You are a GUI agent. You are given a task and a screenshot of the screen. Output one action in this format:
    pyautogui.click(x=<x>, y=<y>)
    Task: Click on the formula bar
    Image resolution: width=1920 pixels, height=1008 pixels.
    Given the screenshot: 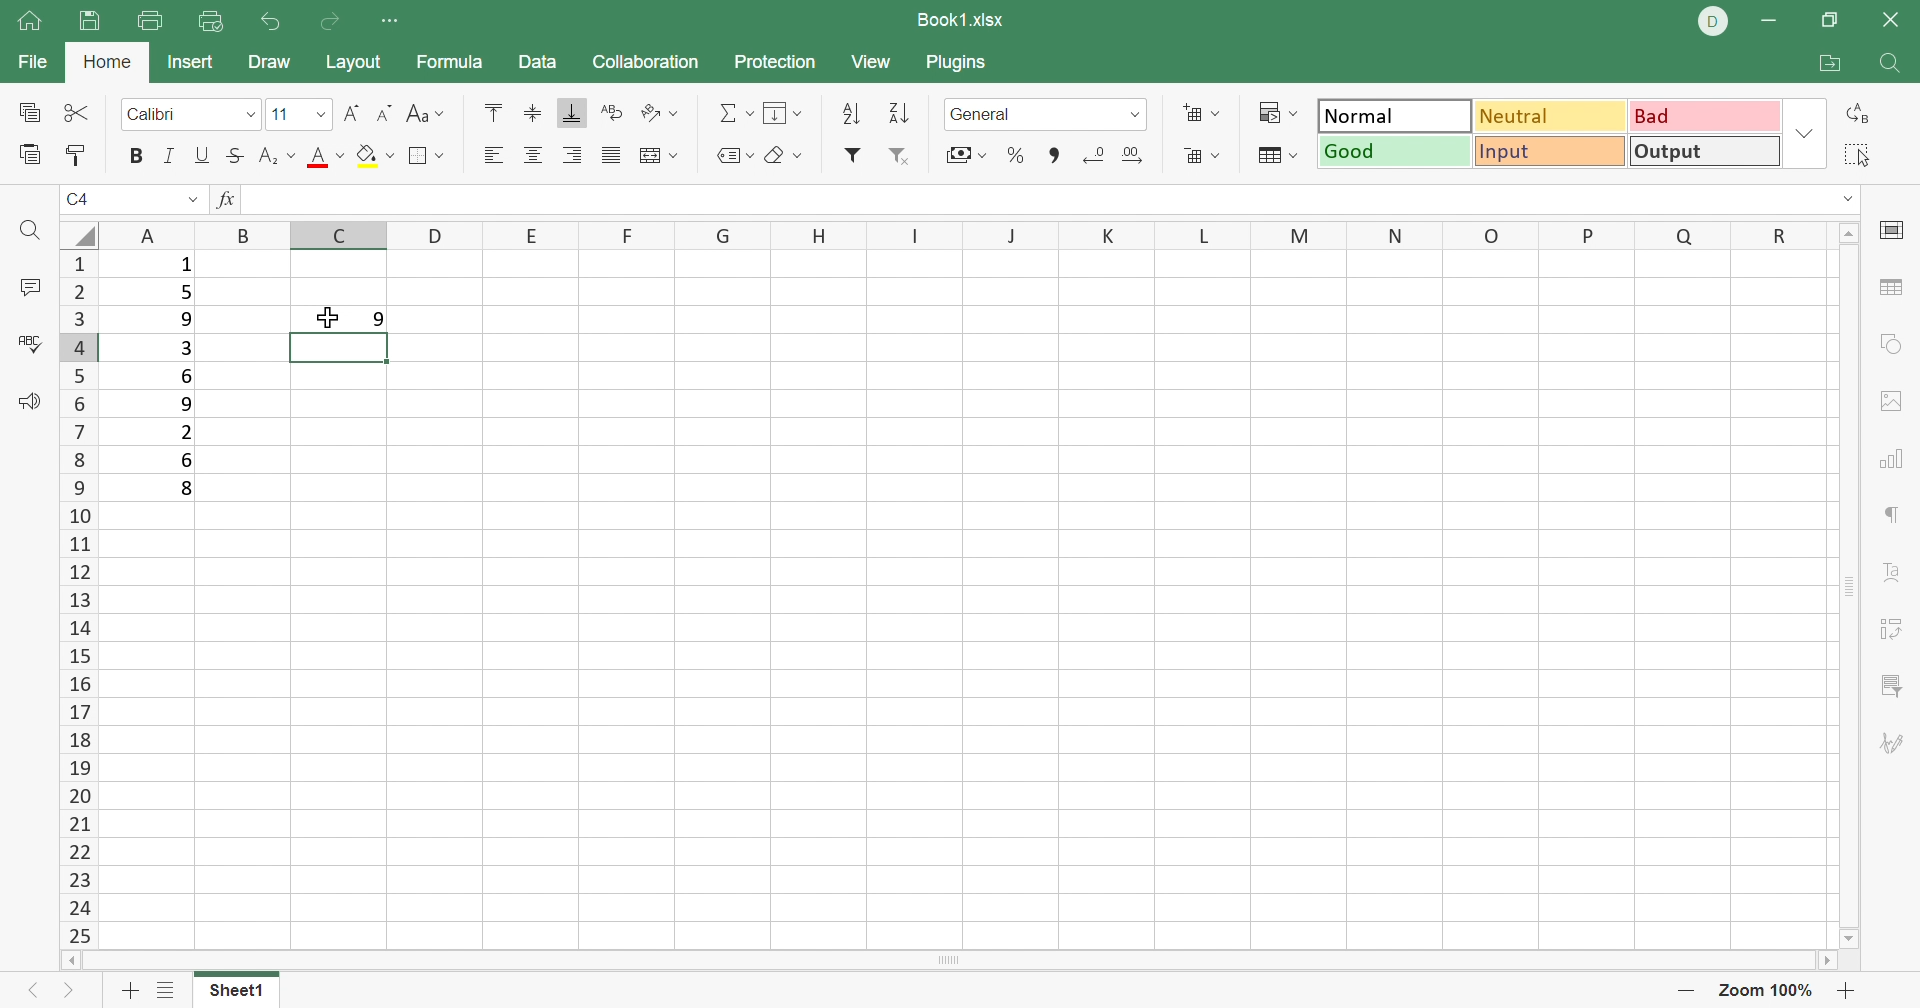 What is the action you would take?
    pyautogui.click(x=1019, y=199)
    